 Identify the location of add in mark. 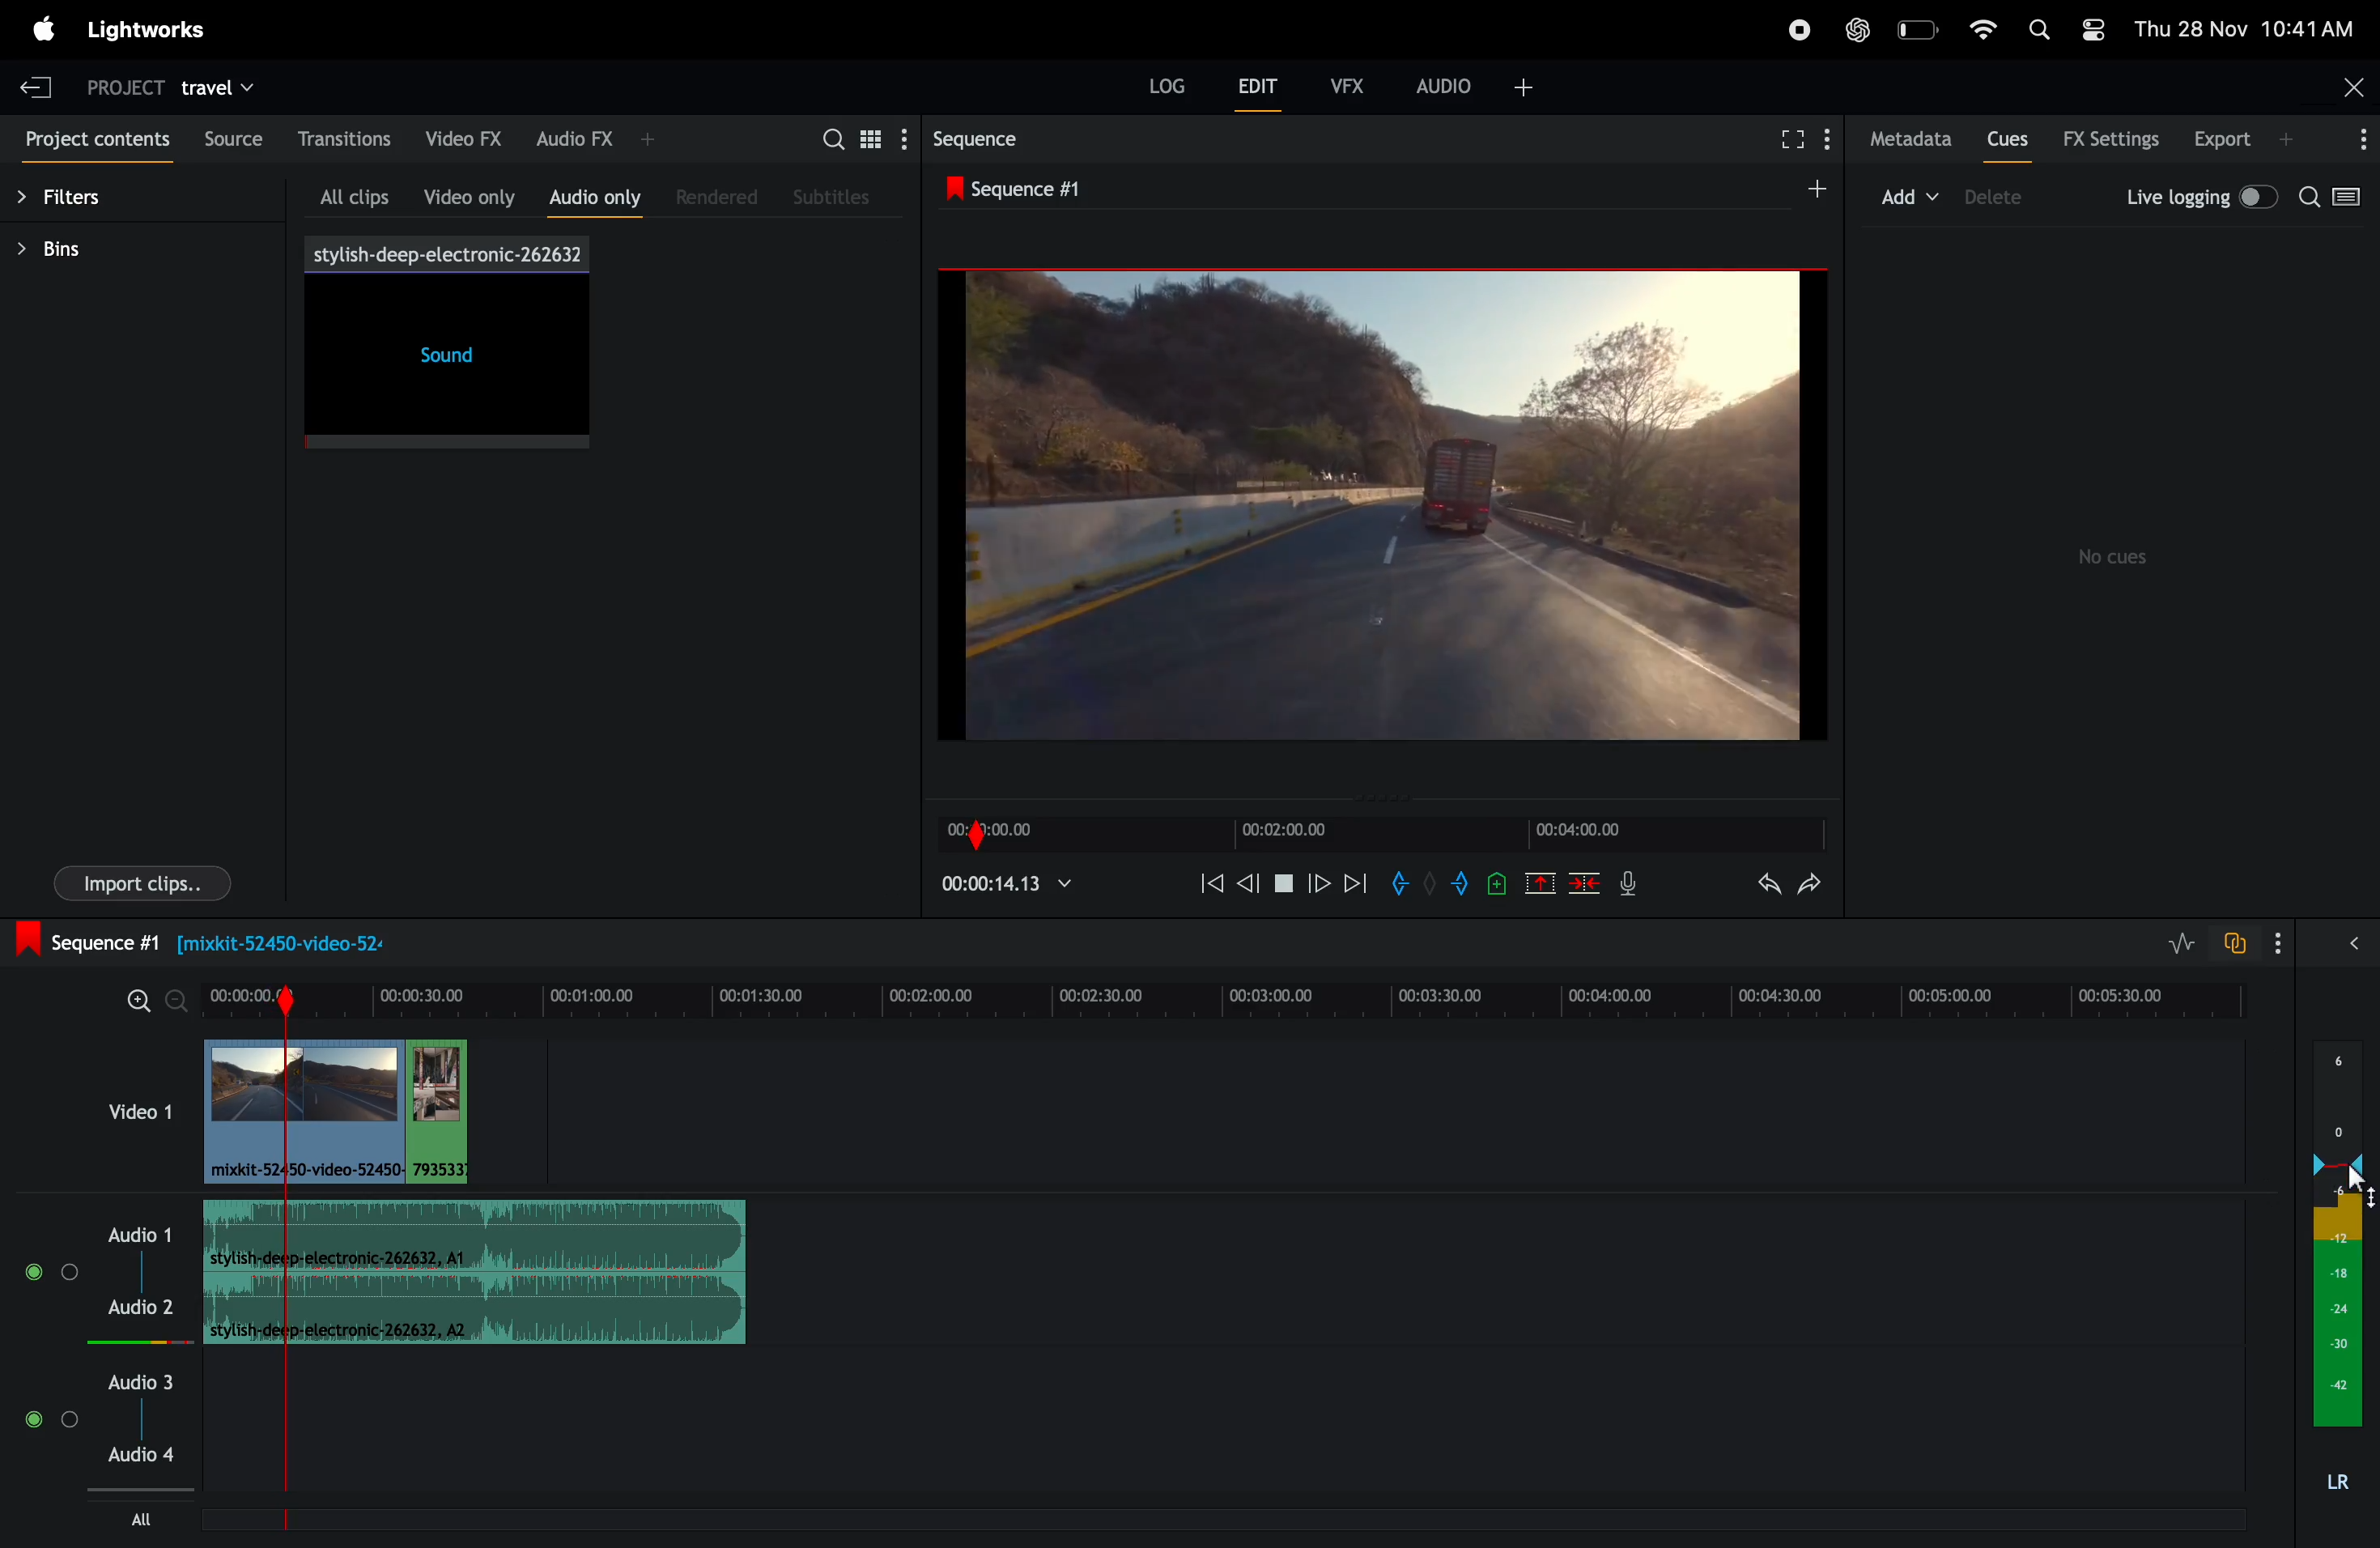
(1402, 883).